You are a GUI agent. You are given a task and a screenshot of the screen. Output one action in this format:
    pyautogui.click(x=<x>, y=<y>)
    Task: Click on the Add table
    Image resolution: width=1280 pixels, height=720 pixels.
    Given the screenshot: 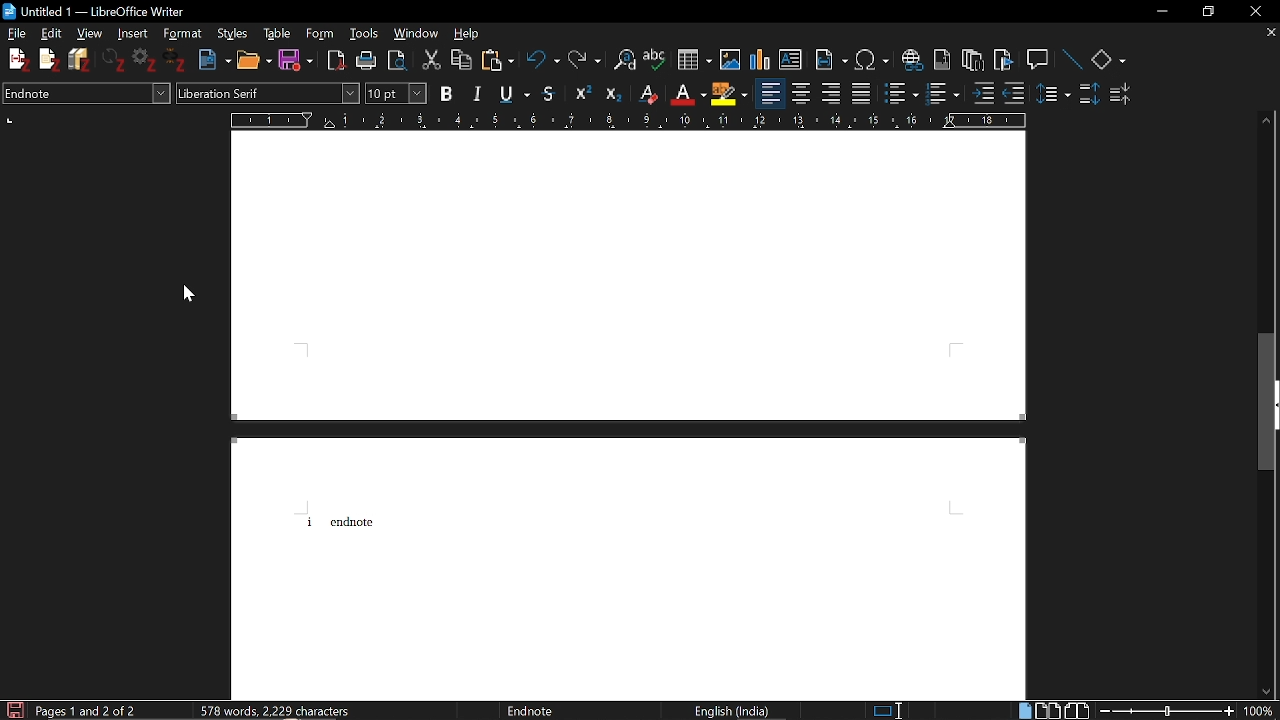 What is the action you would take?
    pyautogui.click(x=694, y=63)
    